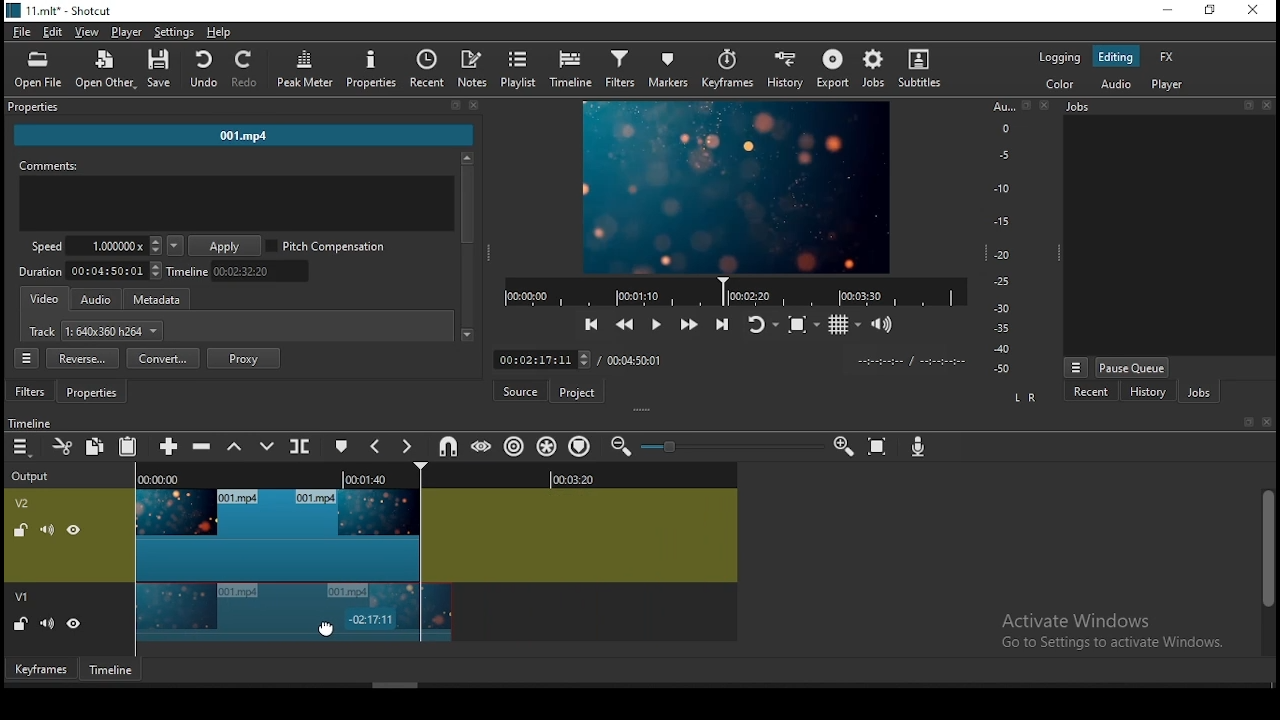 This screenshot has height=720, width=1280. Describe the element at coordinates (76, 530) in the screenshot. I see `(UN)HIDE` at that location.